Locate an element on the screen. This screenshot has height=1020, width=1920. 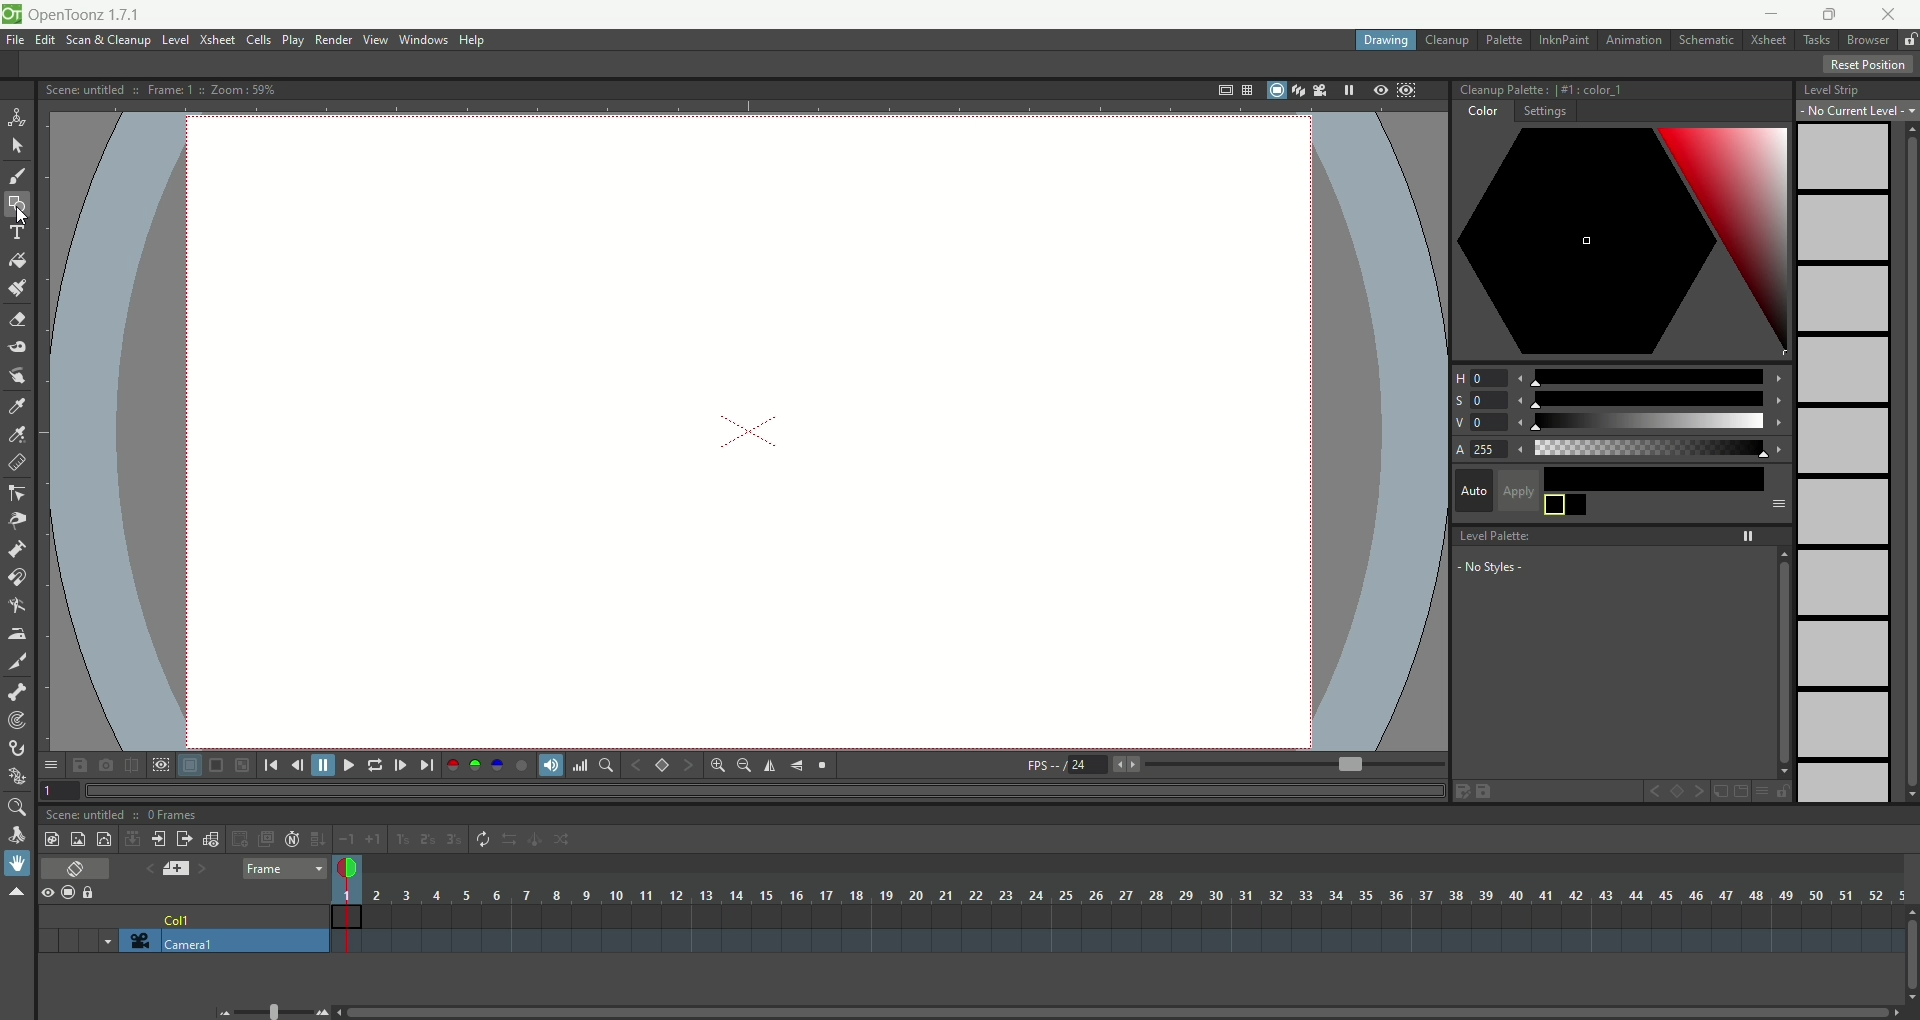
black background is located at coordinates (216, 766).